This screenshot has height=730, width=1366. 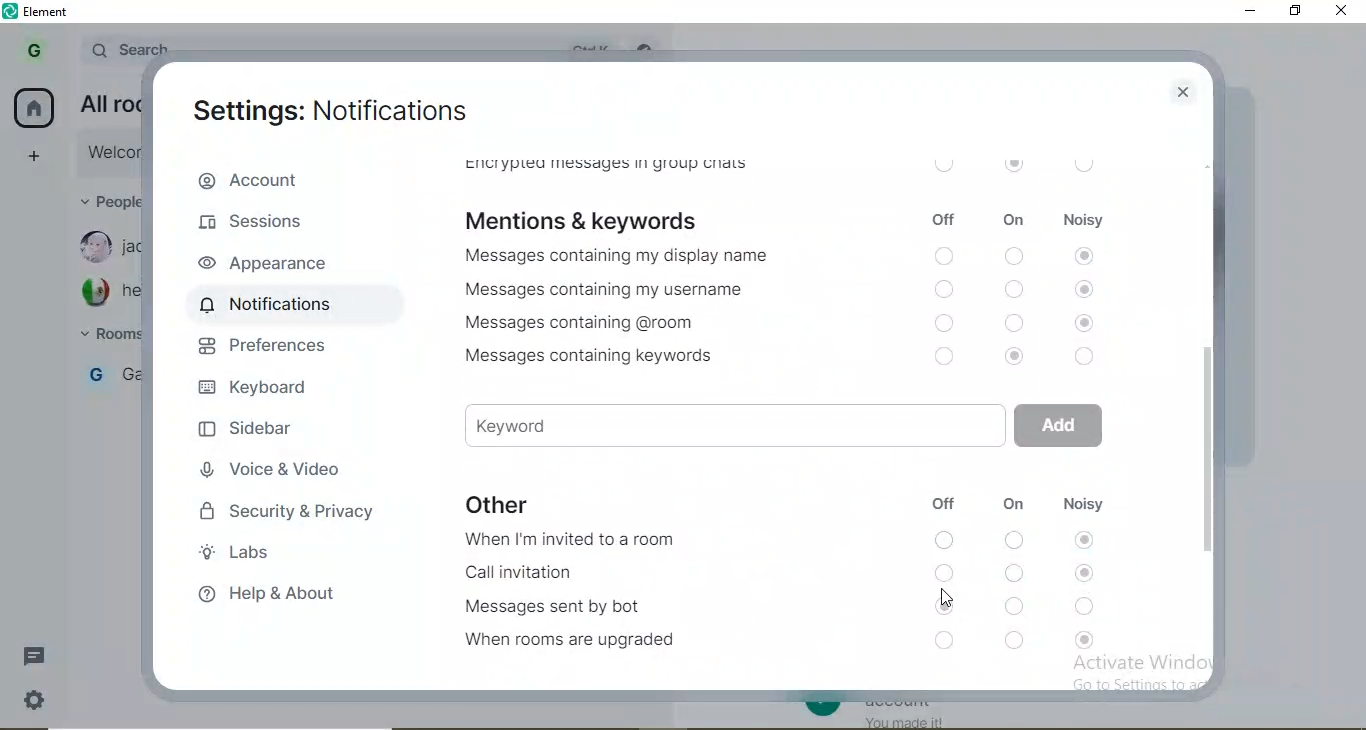 I want to click on sidebar, so click(x=260, y=432).